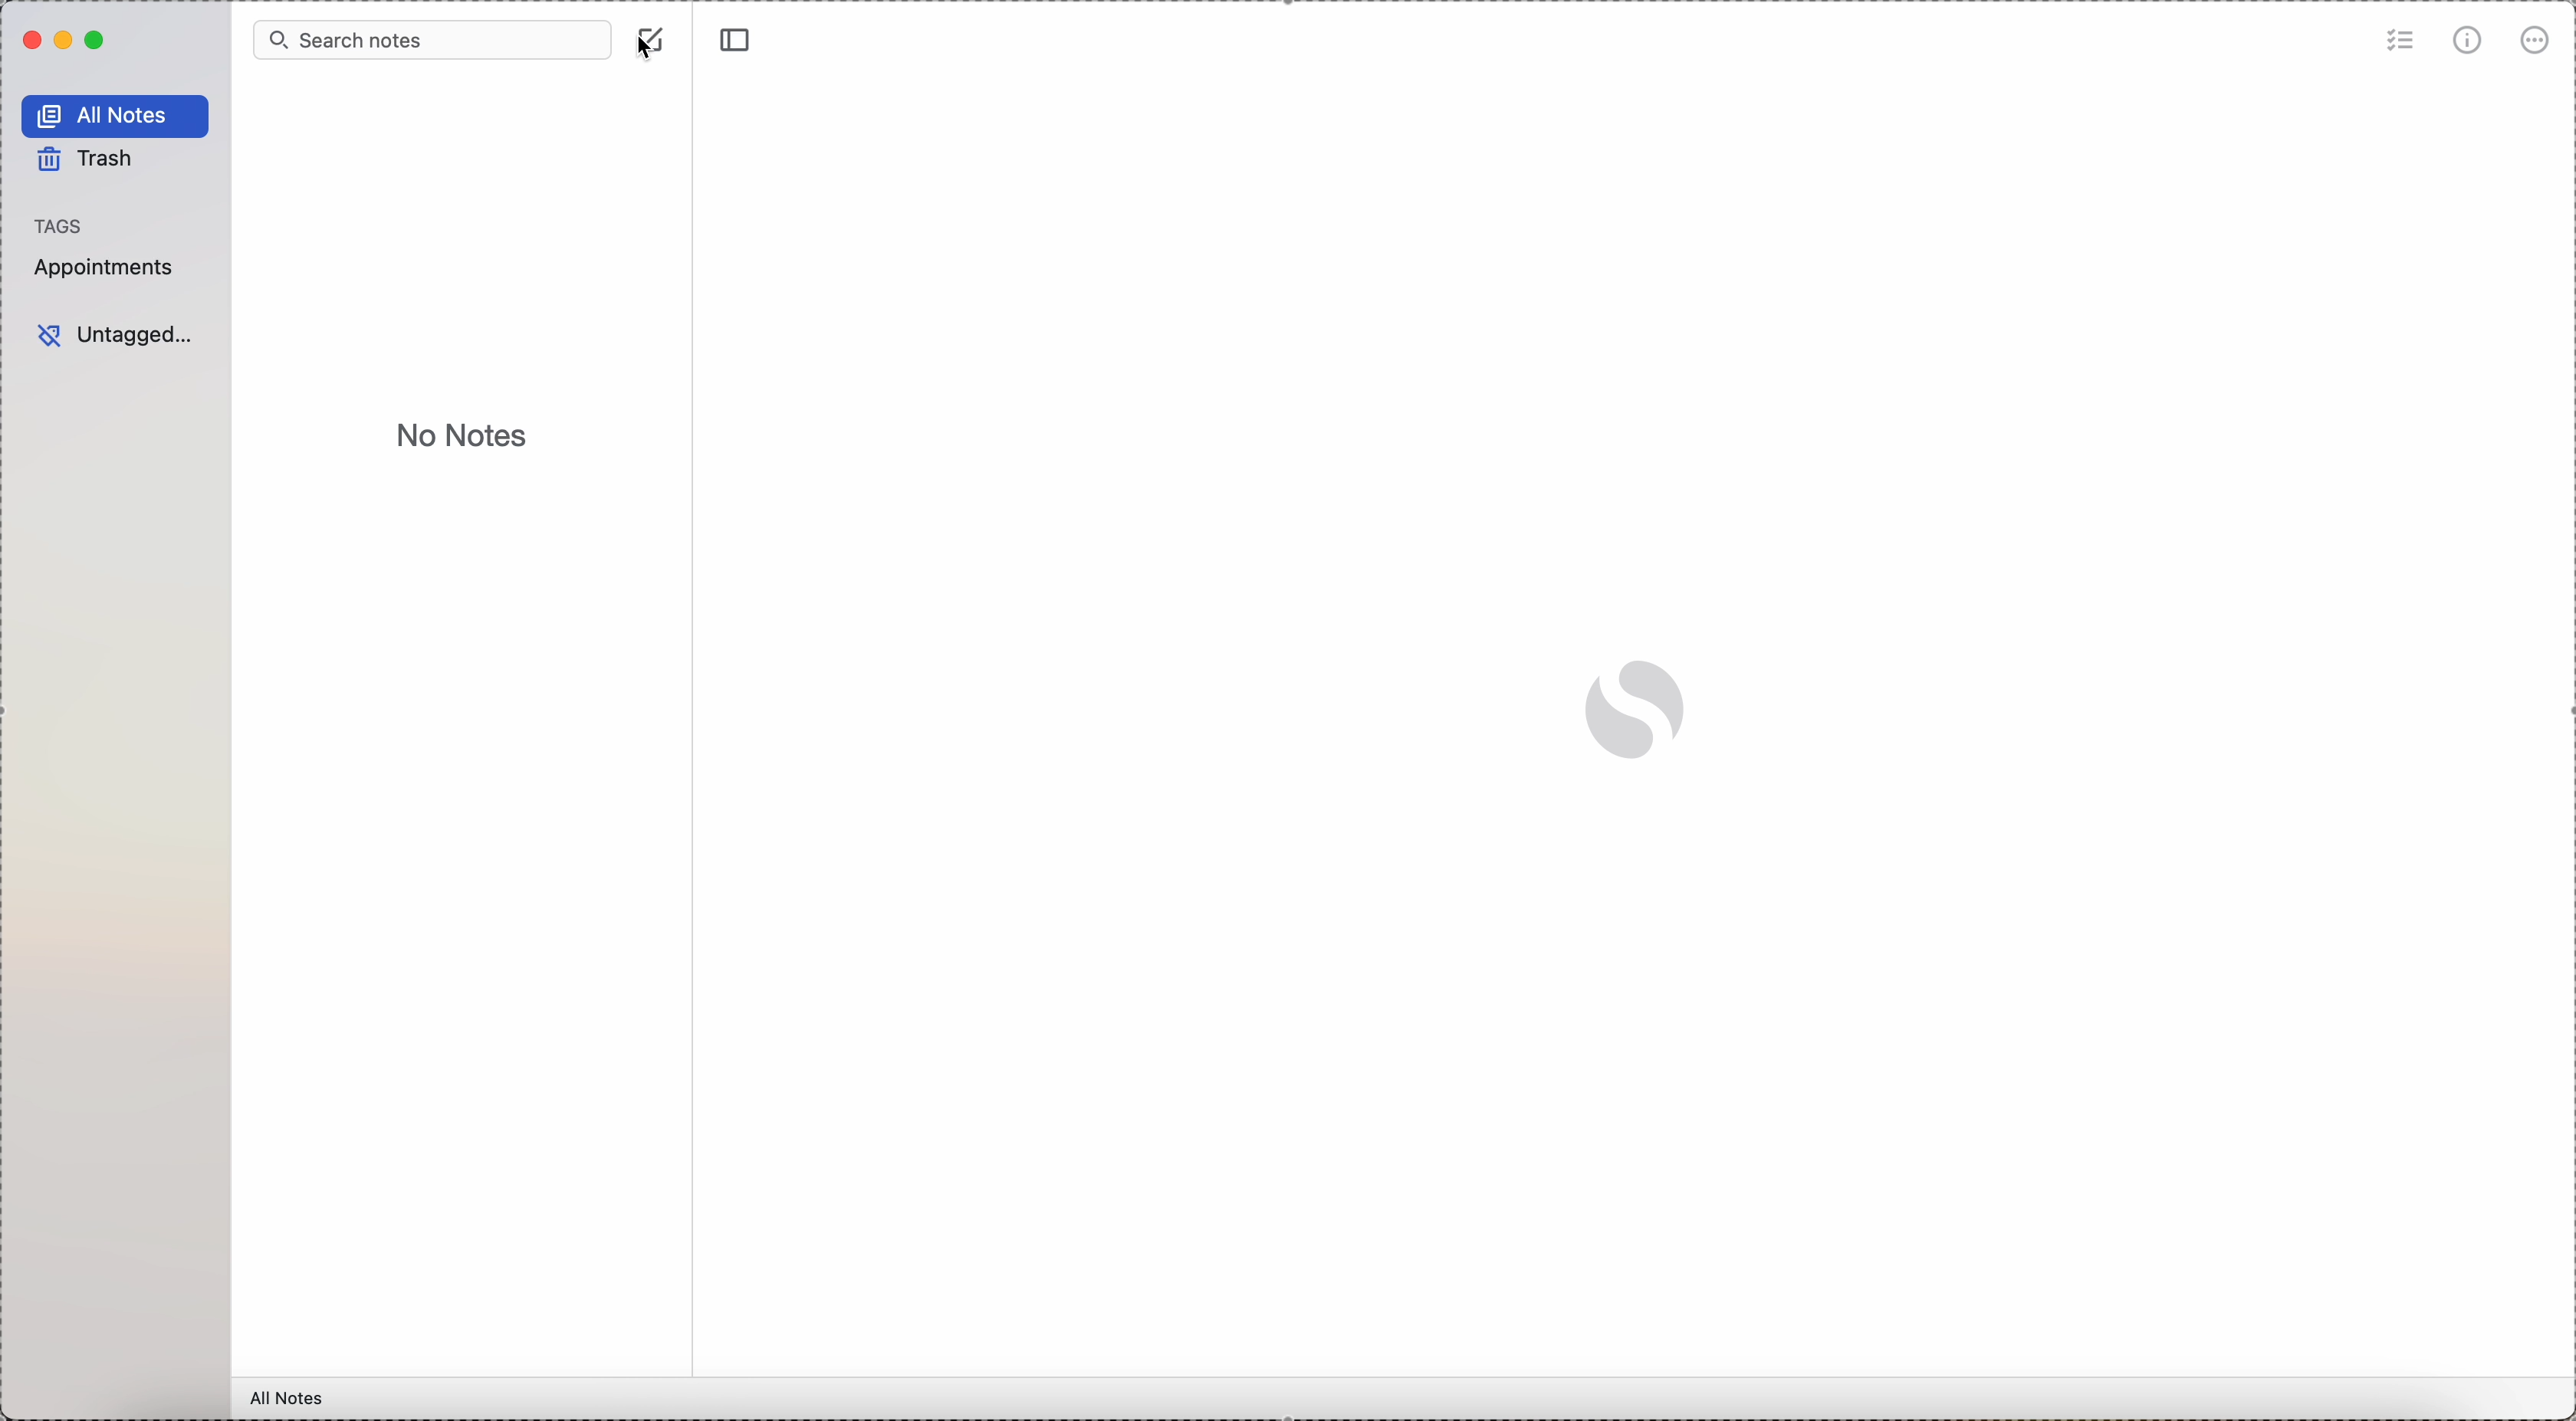  What do you see at coordinates (459, 433) in the screenshot?
I see `no notes` at bounding box center [459, 433].